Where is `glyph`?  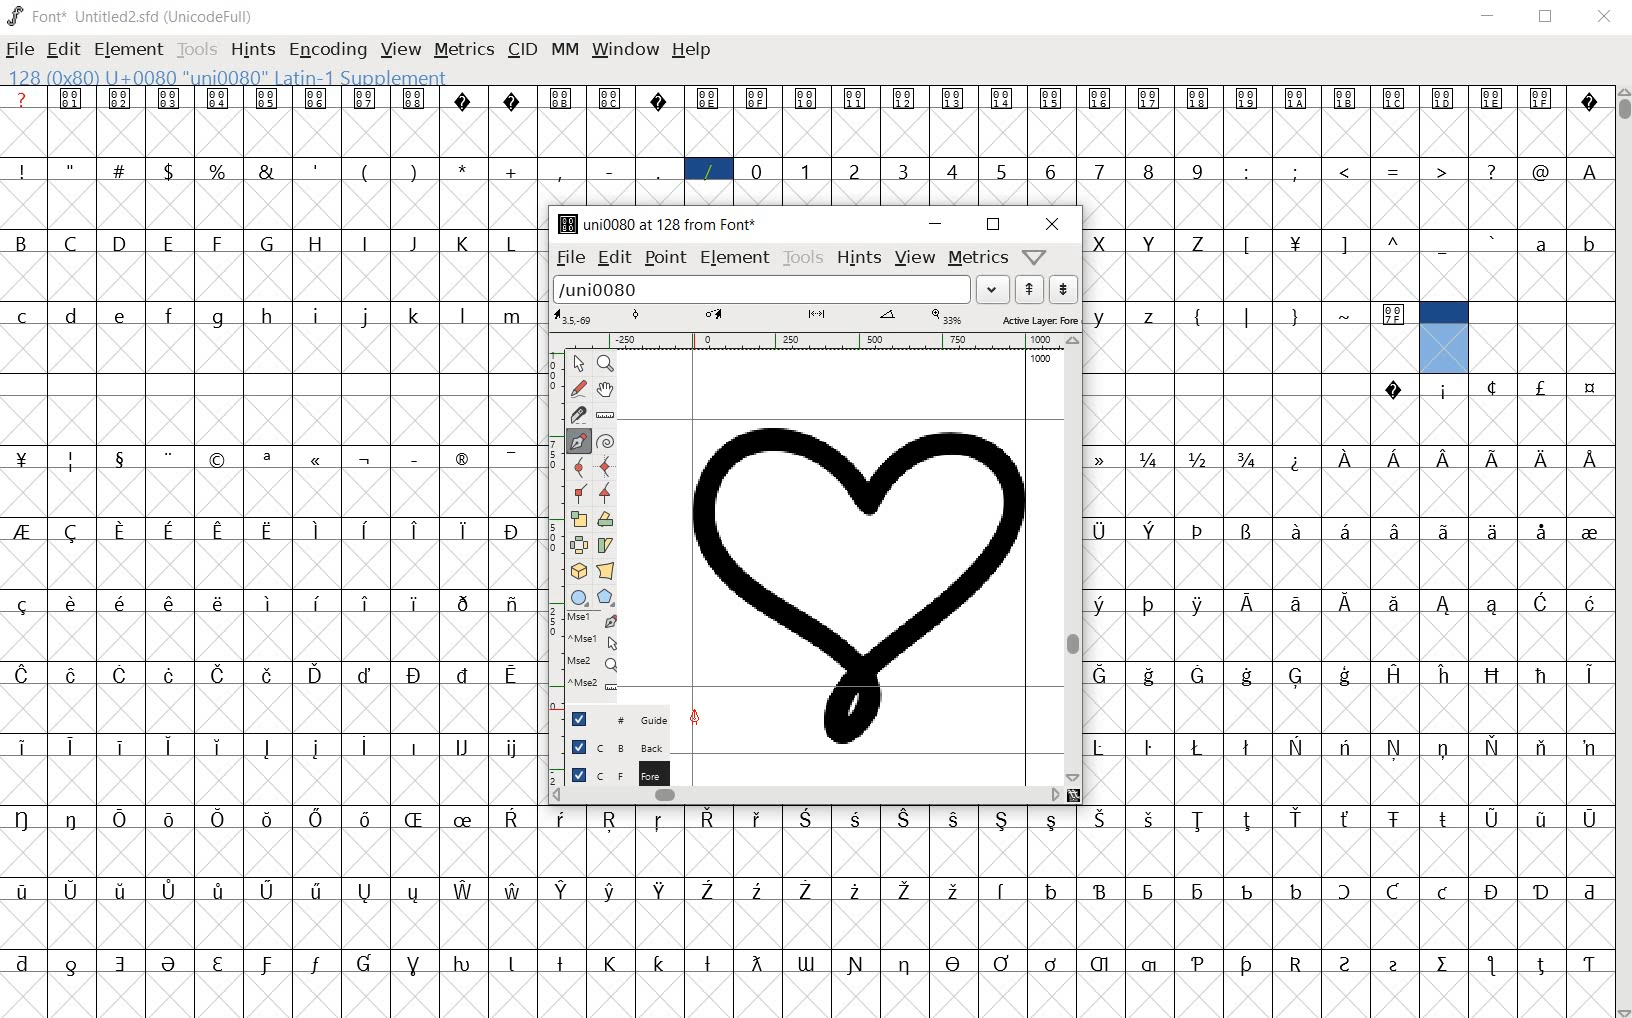 glyph is located at coordinates (219, 890).